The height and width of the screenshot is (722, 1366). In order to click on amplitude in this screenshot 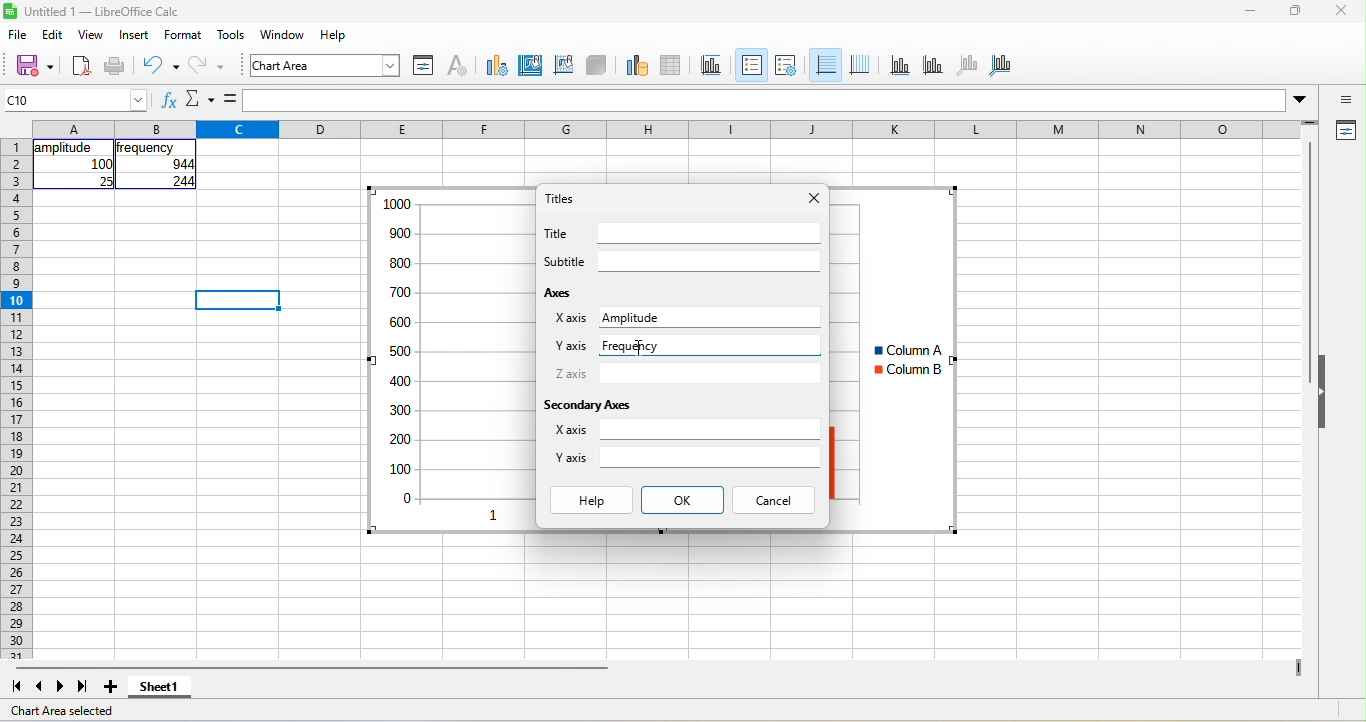, I will do `click(66, 148)`.